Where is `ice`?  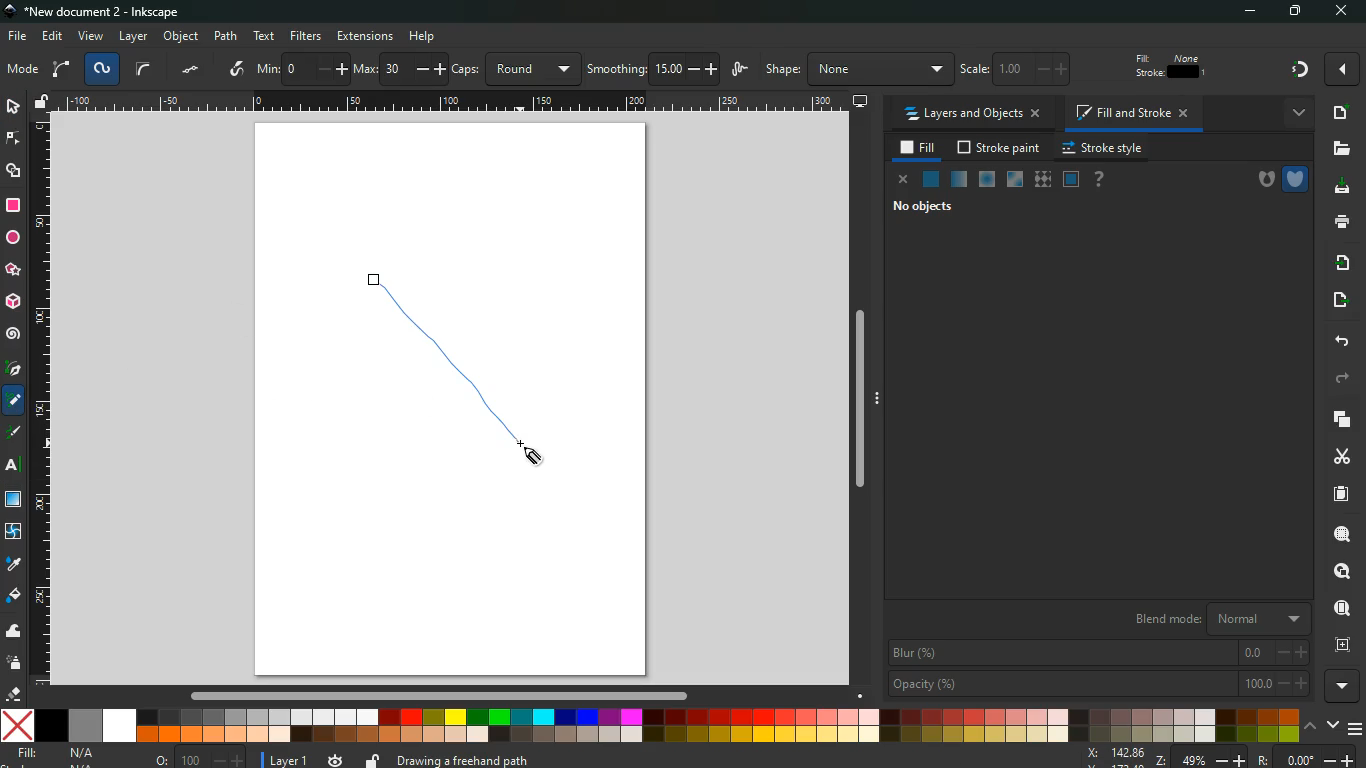
ice is located at coordinates (987, 178).